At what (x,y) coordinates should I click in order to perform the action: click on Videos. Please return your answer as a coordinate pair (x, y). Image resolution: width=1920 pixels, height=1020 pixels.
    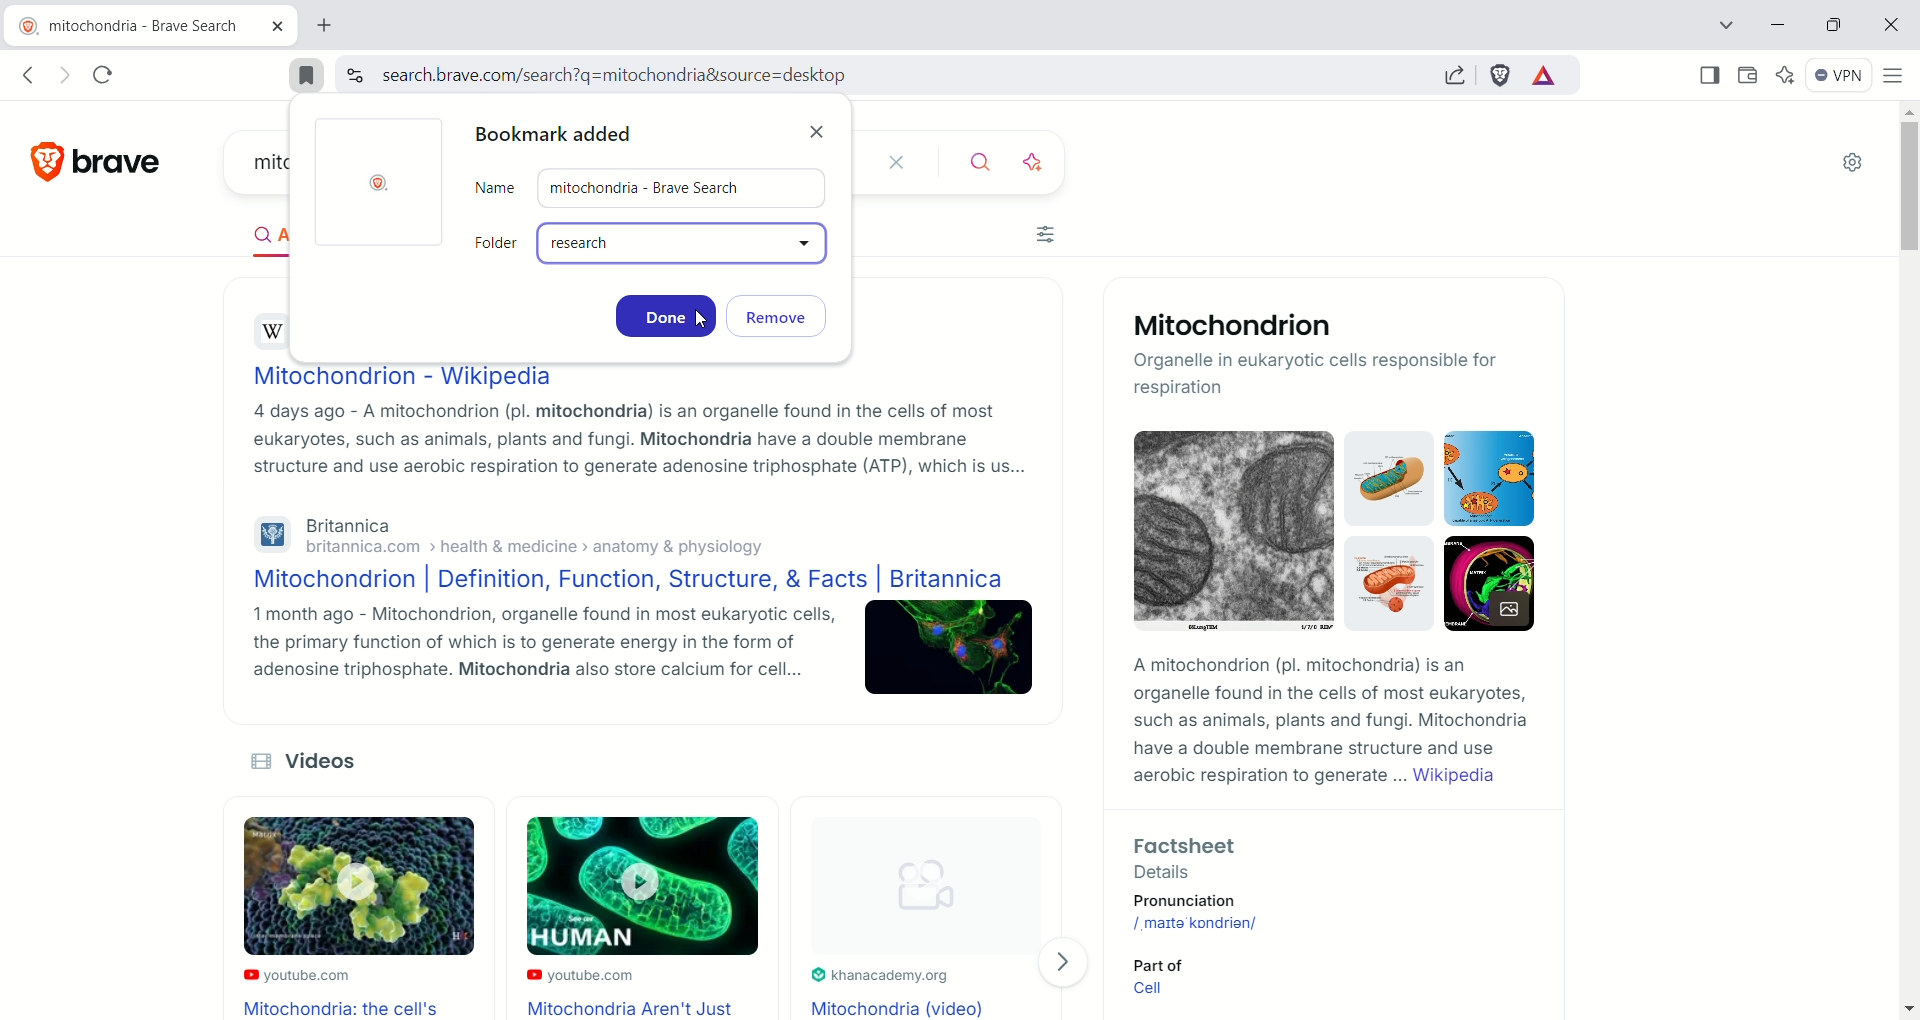
    Looking at the image, I should click on (322, 761).